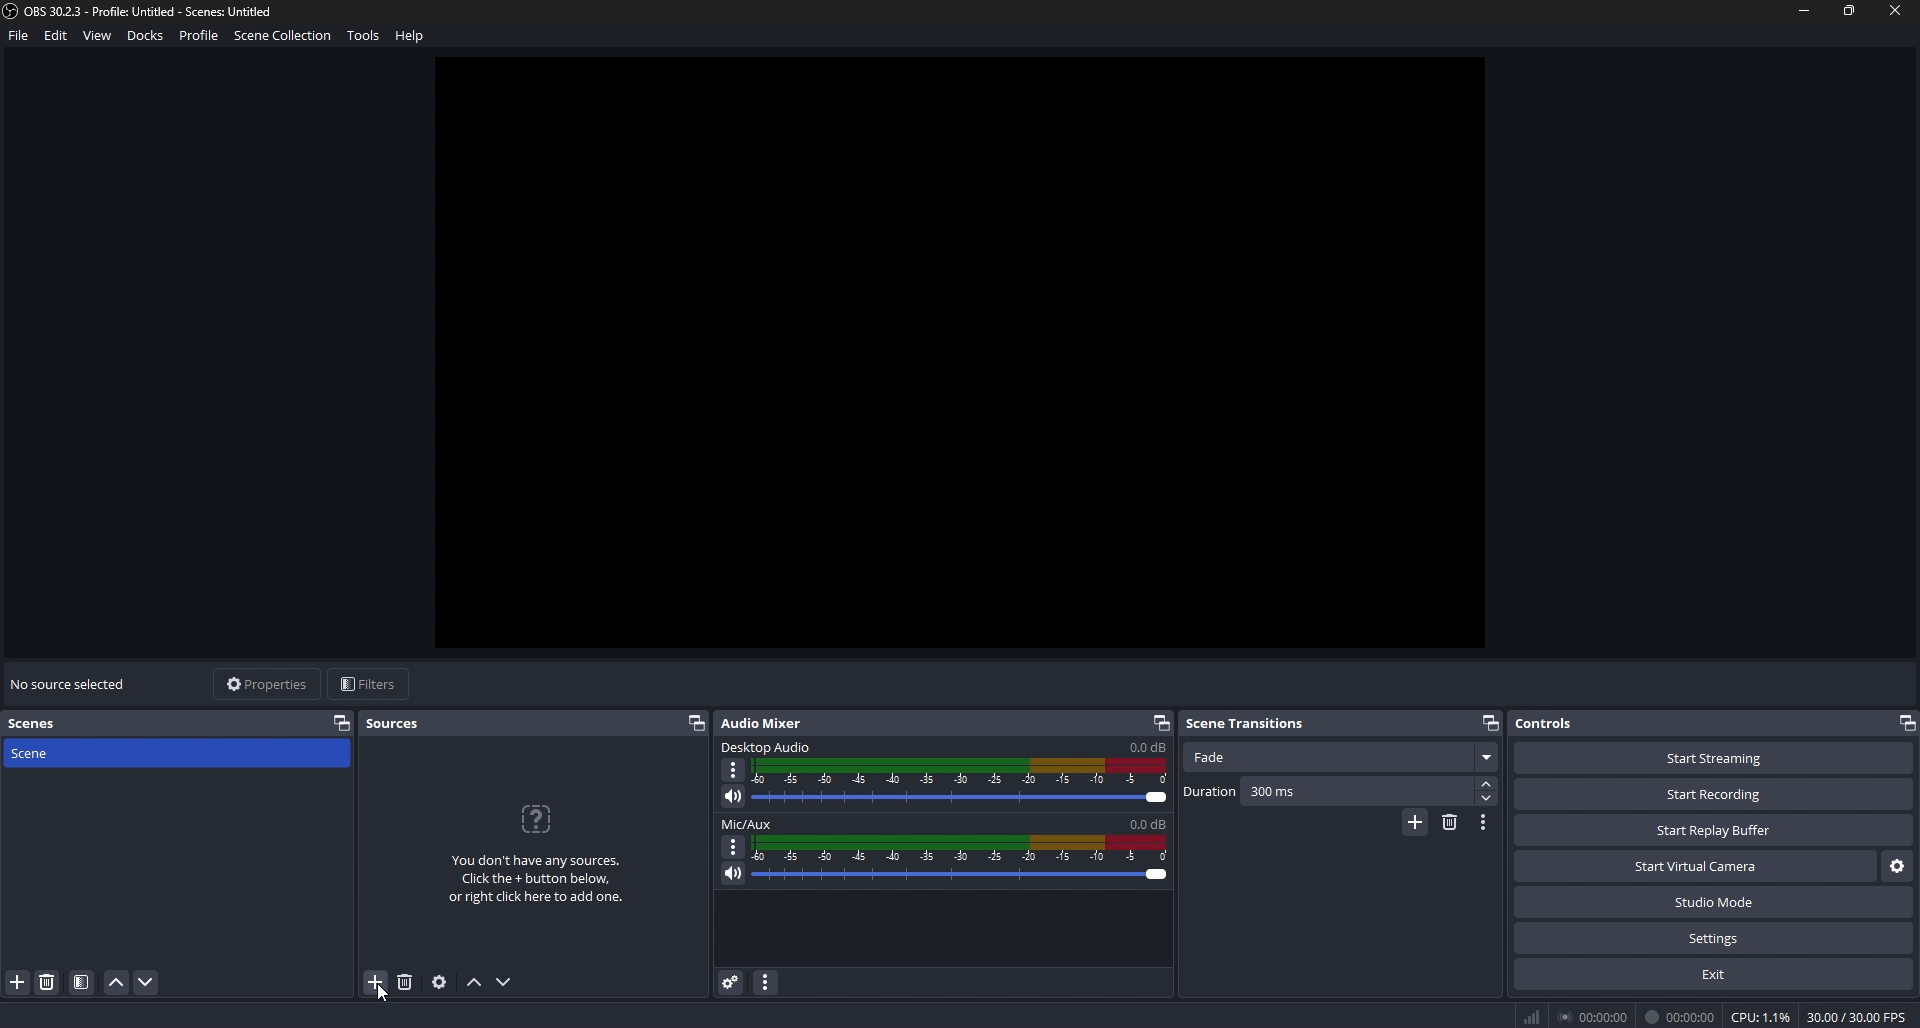 This screenshot has height=1028, width=1920. Describe the element at coordinates (1713, 939) in the screenshot. I see `settings` at that location.